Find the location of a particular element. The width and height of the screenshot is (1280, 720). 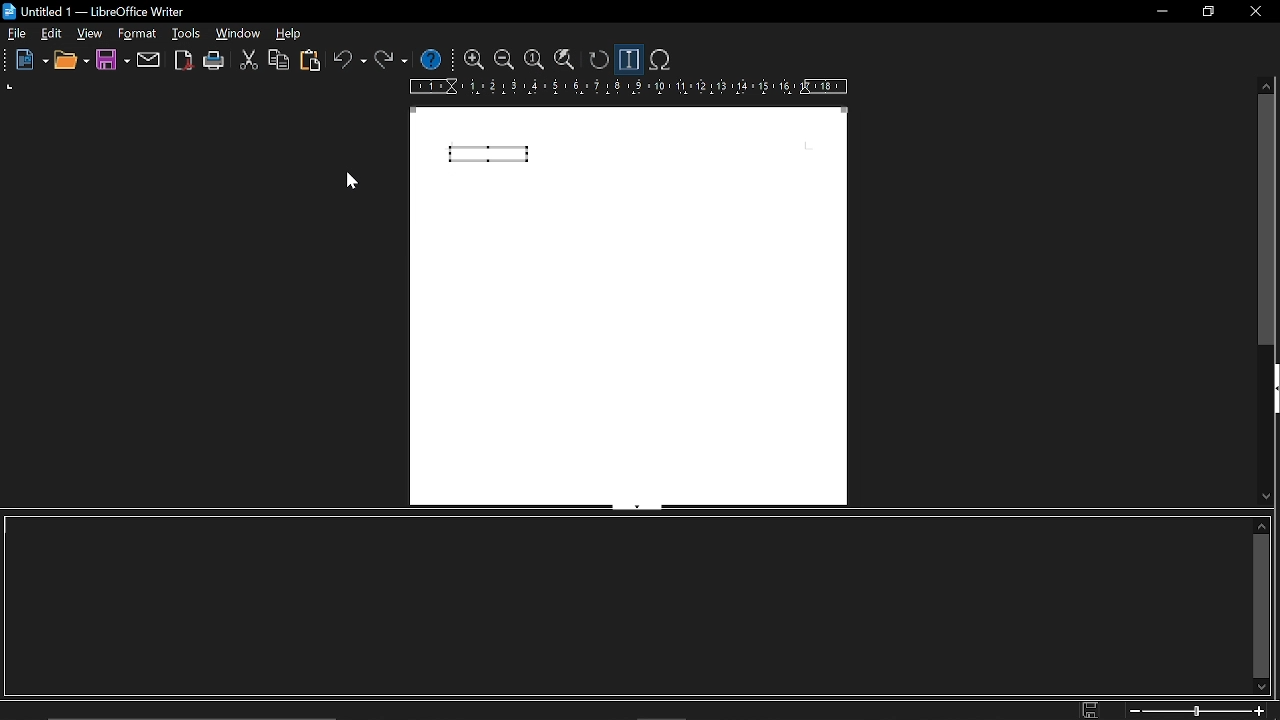

view is located at coordinates (89, 36).